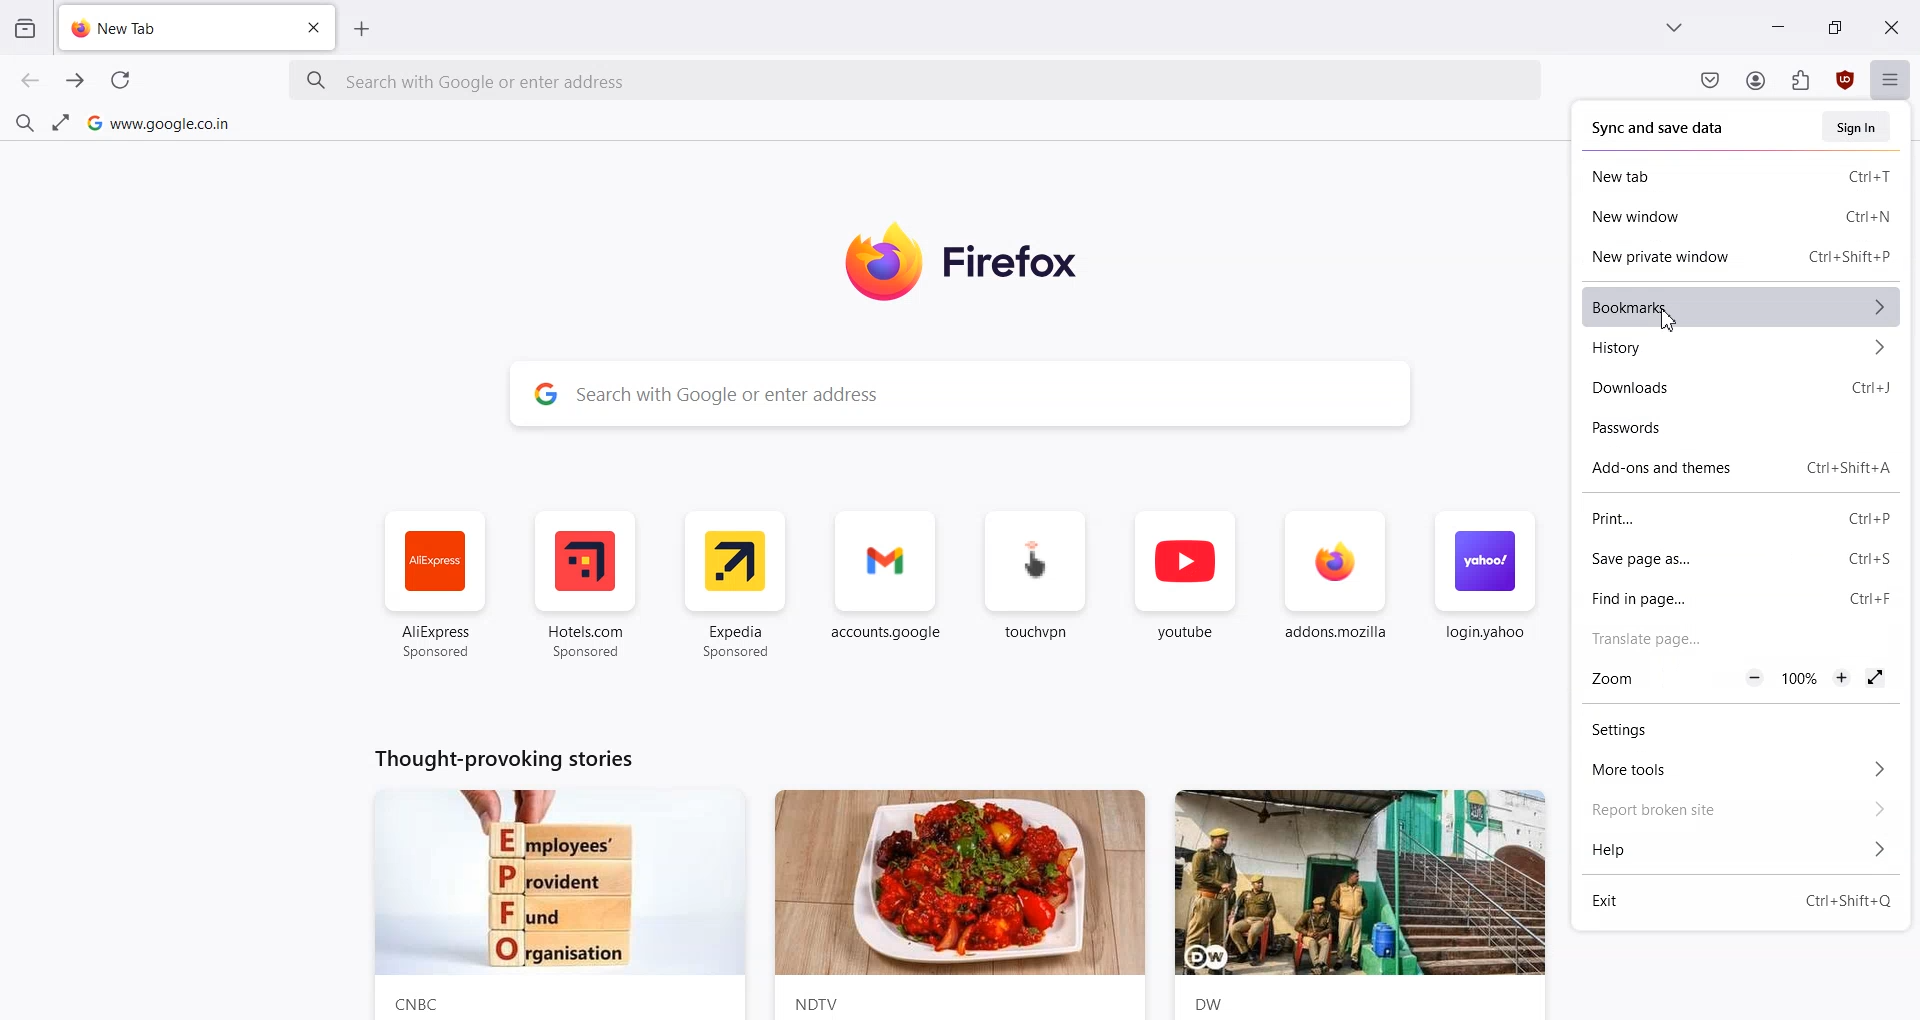 This screenshot has height=1020, width=1920. Describe the element at coordinates (1698, 598) in the screenshot. I see `Find in page` at that location.